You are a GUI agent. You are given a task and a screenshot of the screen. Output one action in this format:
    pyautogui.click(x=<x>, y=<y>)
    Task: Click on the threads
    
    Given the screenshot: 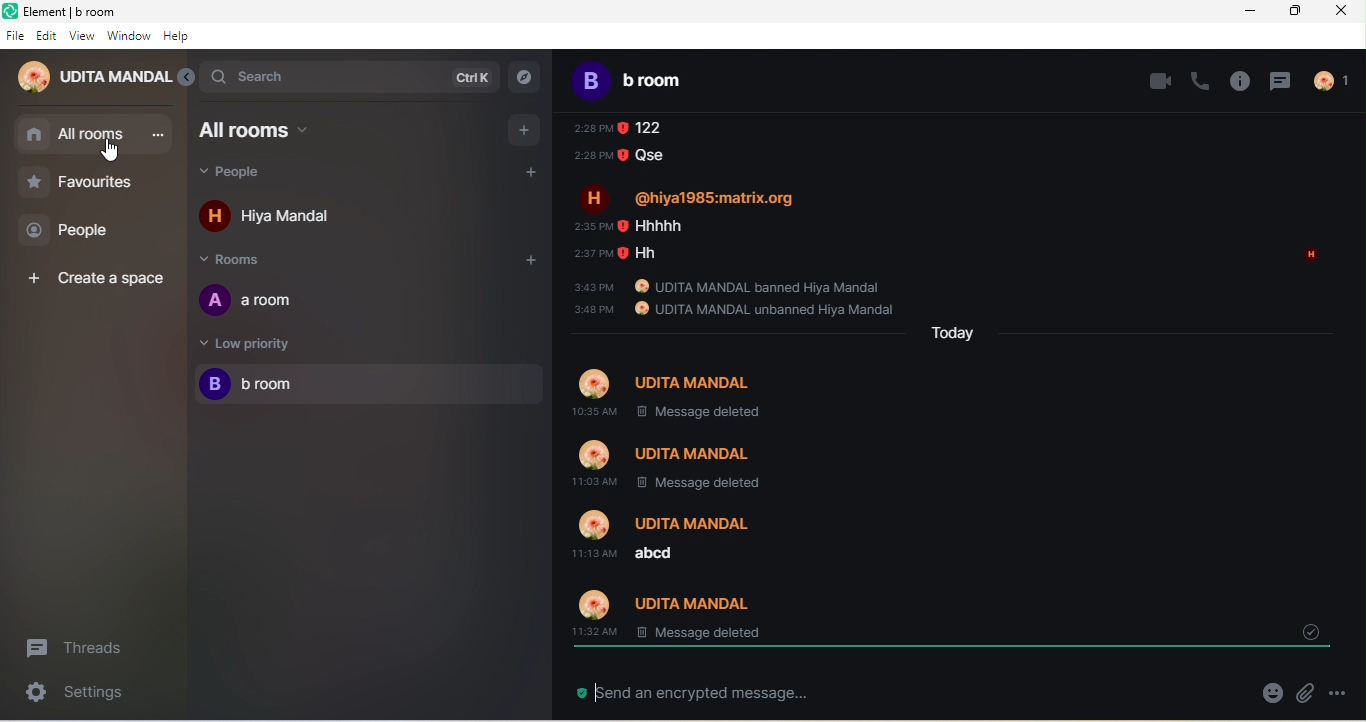 What is the action you would take?
    pyautogui.click(x=83, y=646)
    